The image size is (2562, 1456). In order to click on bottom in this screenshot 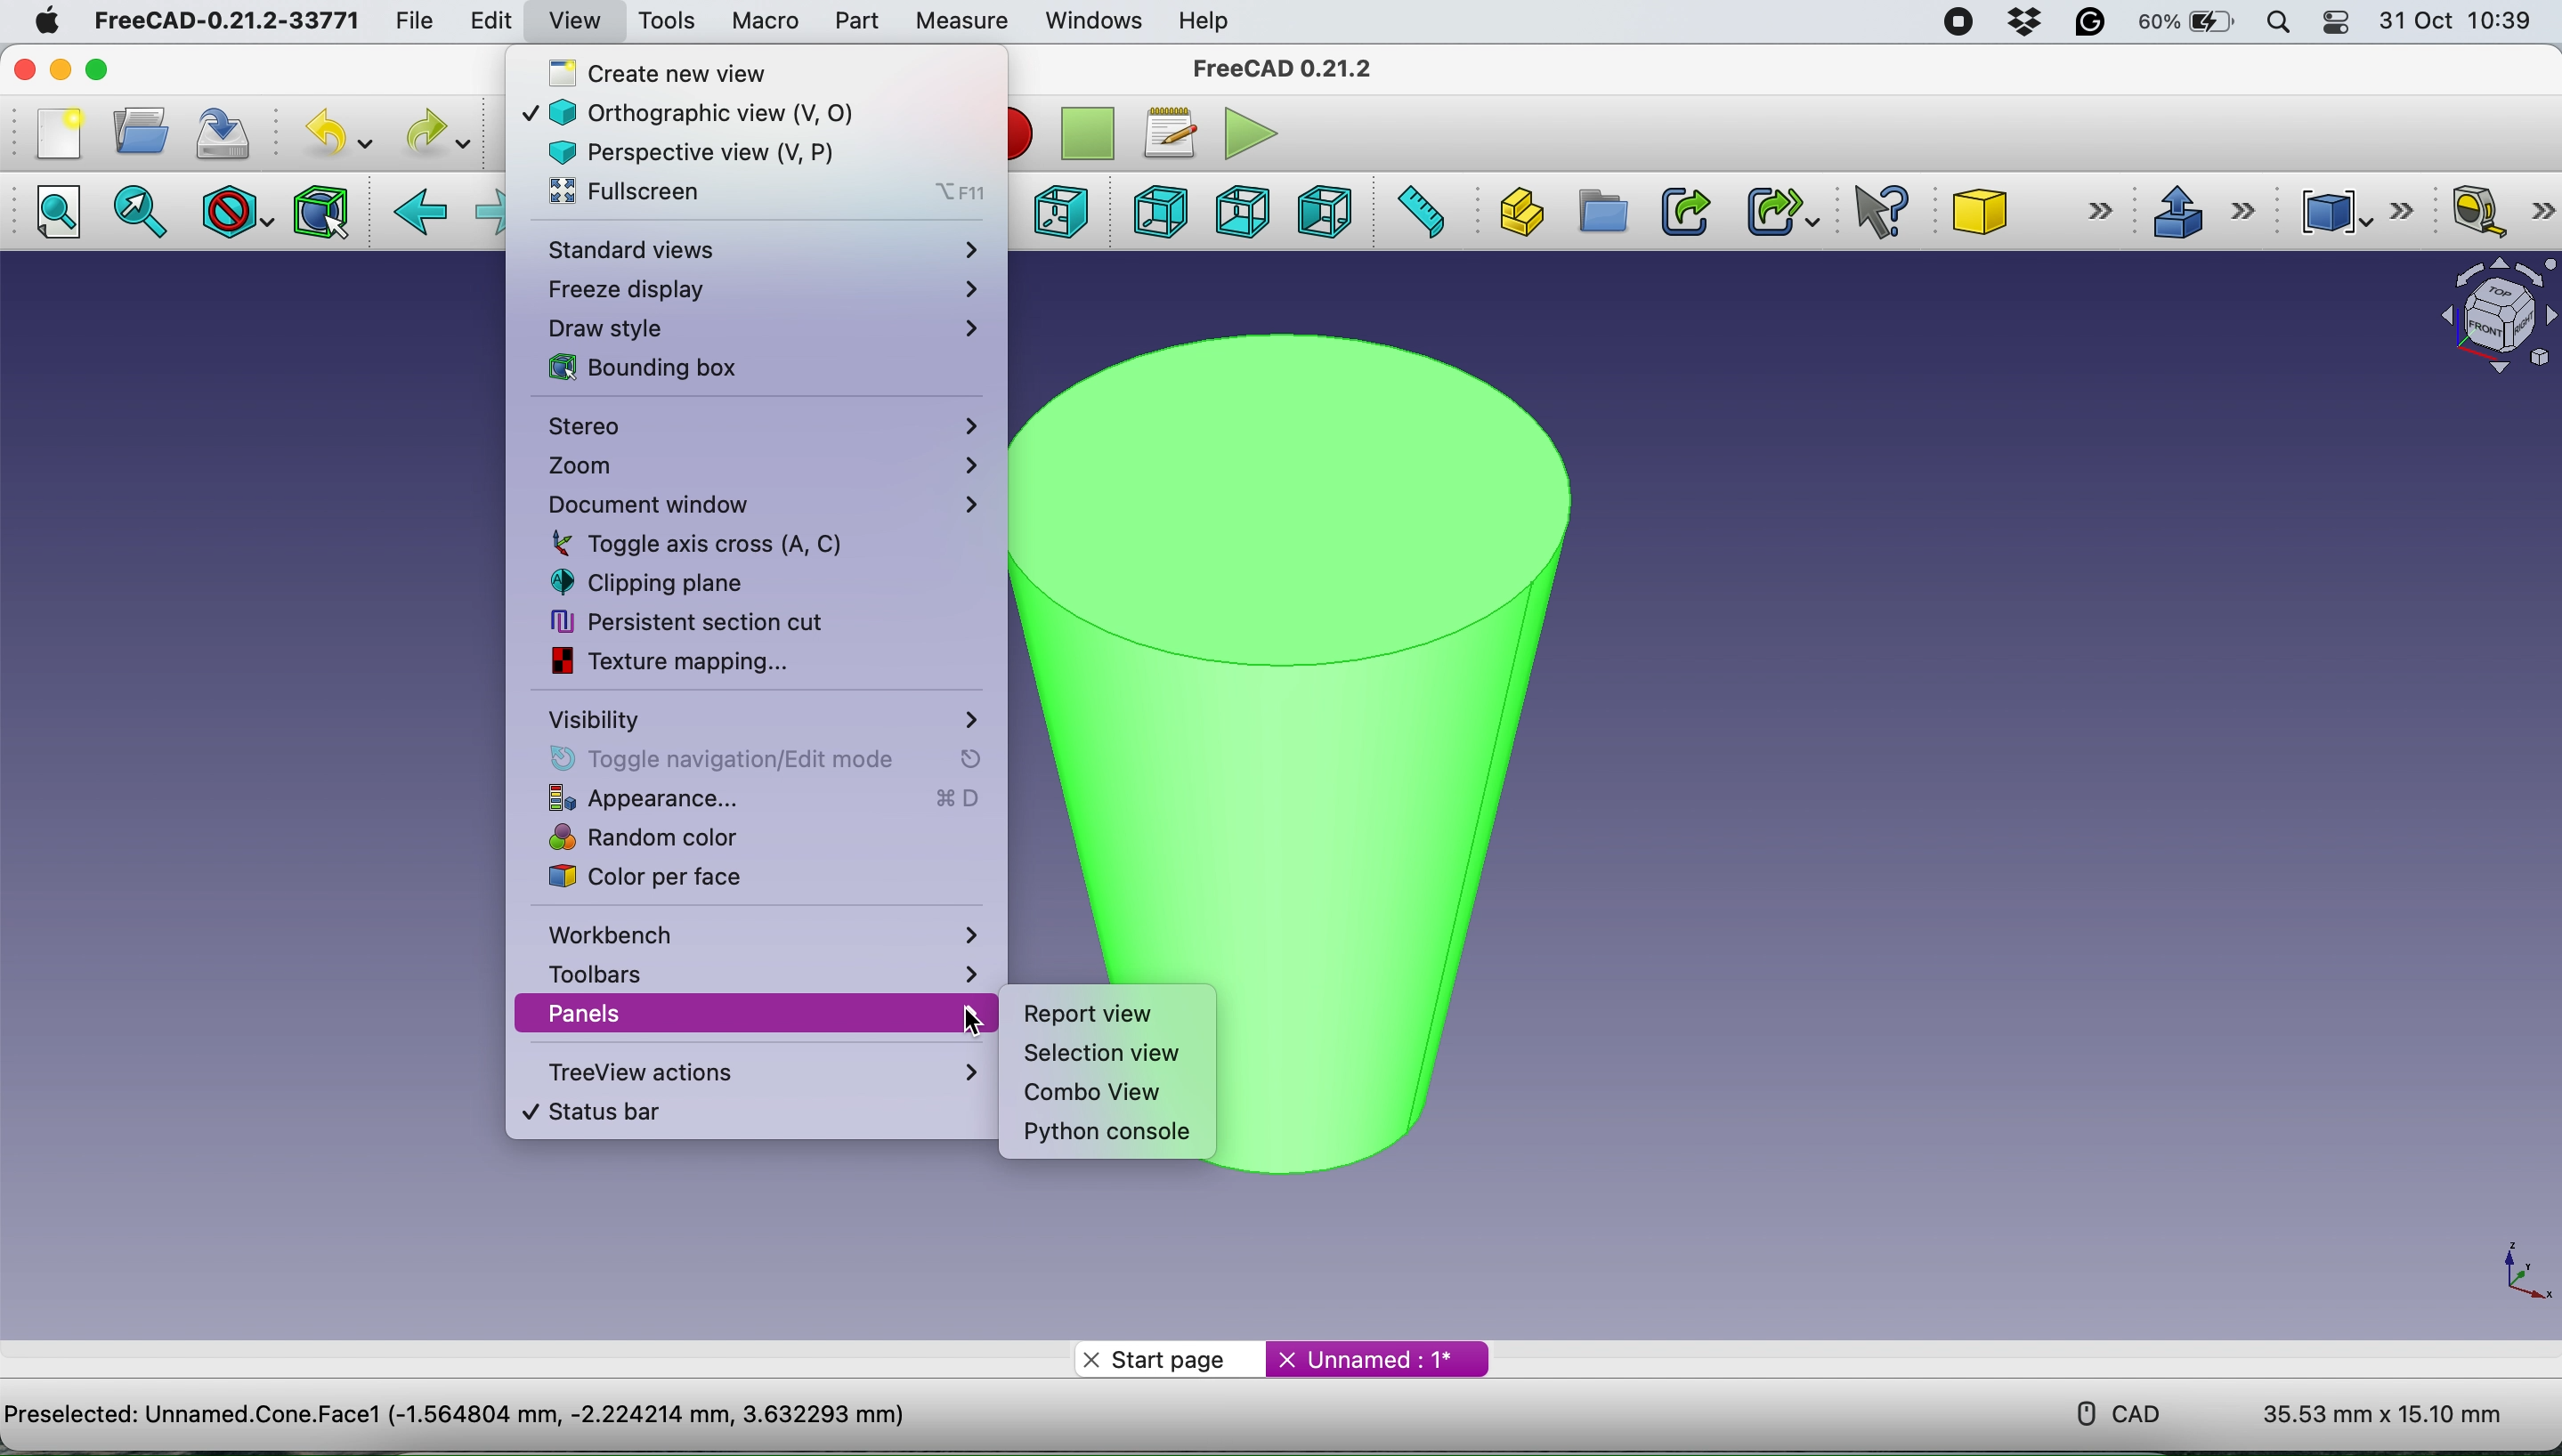, I will do `click(1237, 210)`.